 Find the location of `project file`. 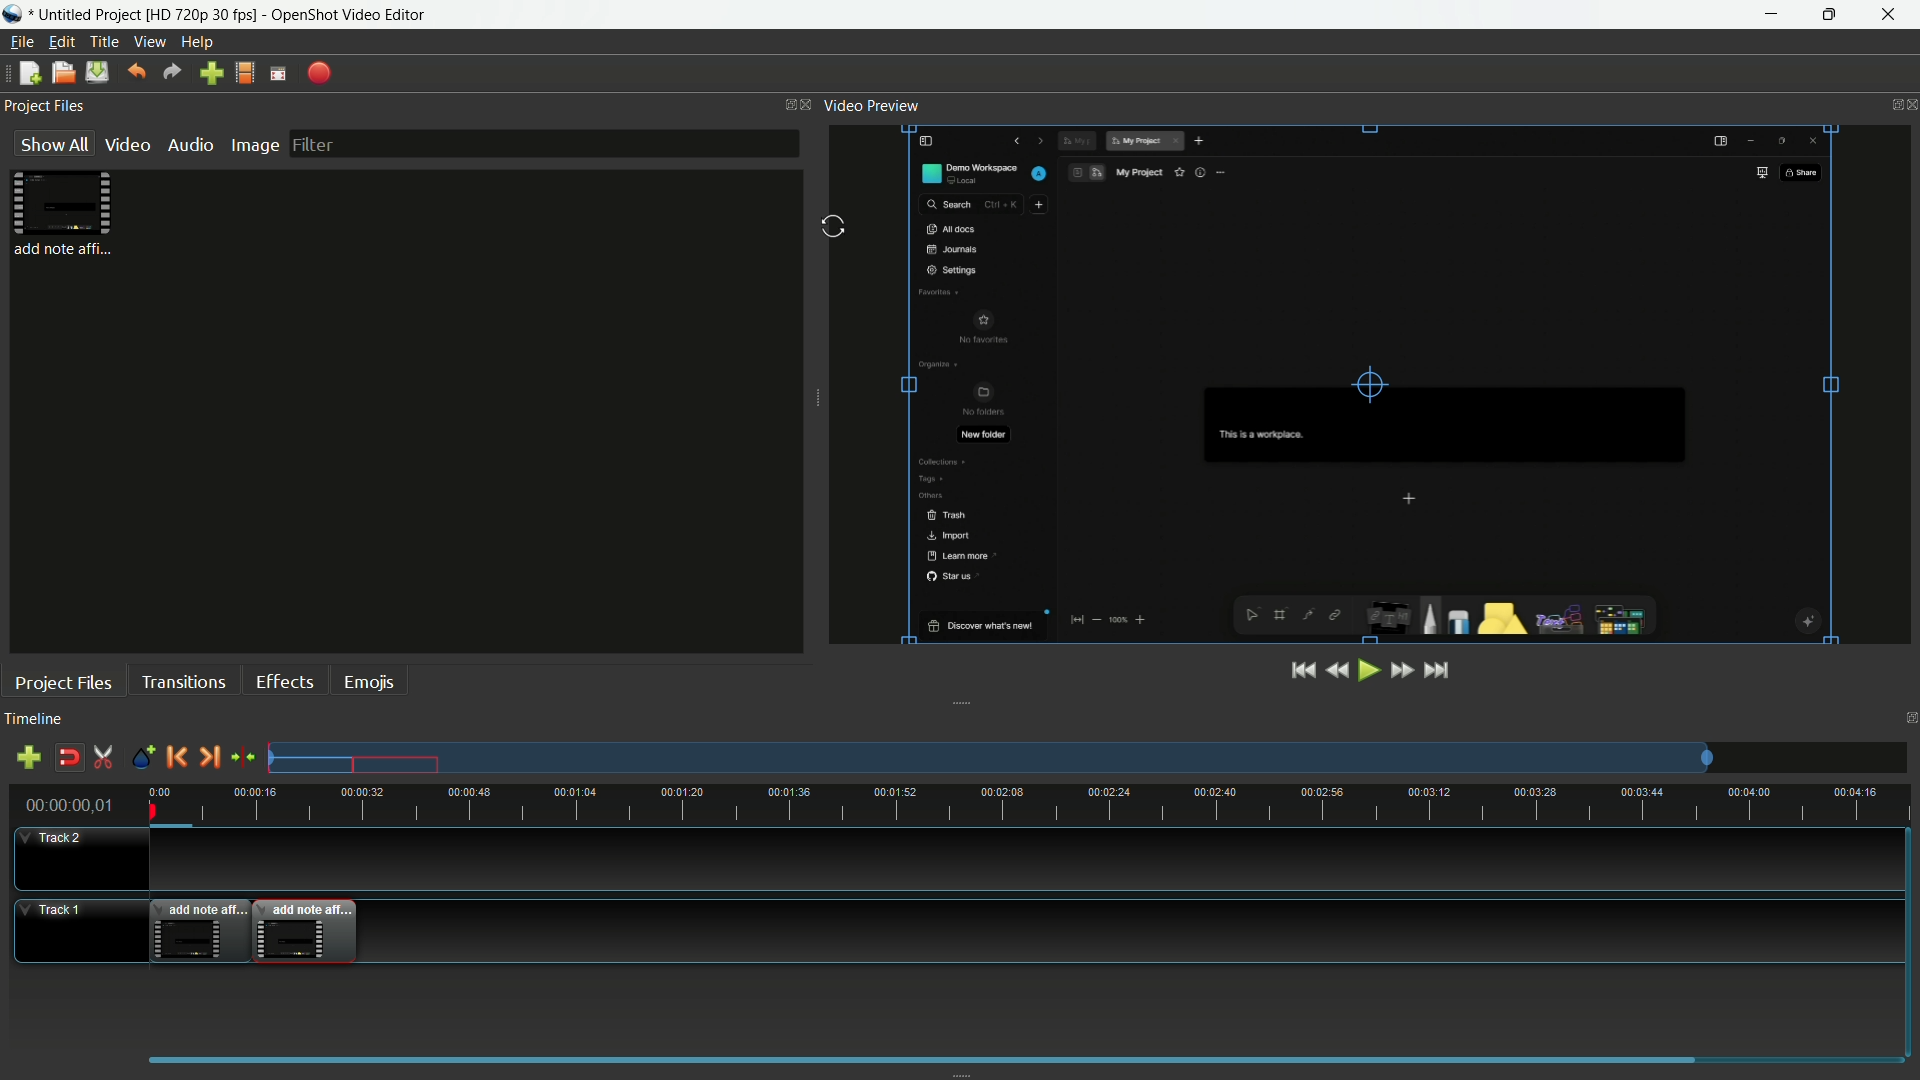

project file is located at coordinates (63, 215).